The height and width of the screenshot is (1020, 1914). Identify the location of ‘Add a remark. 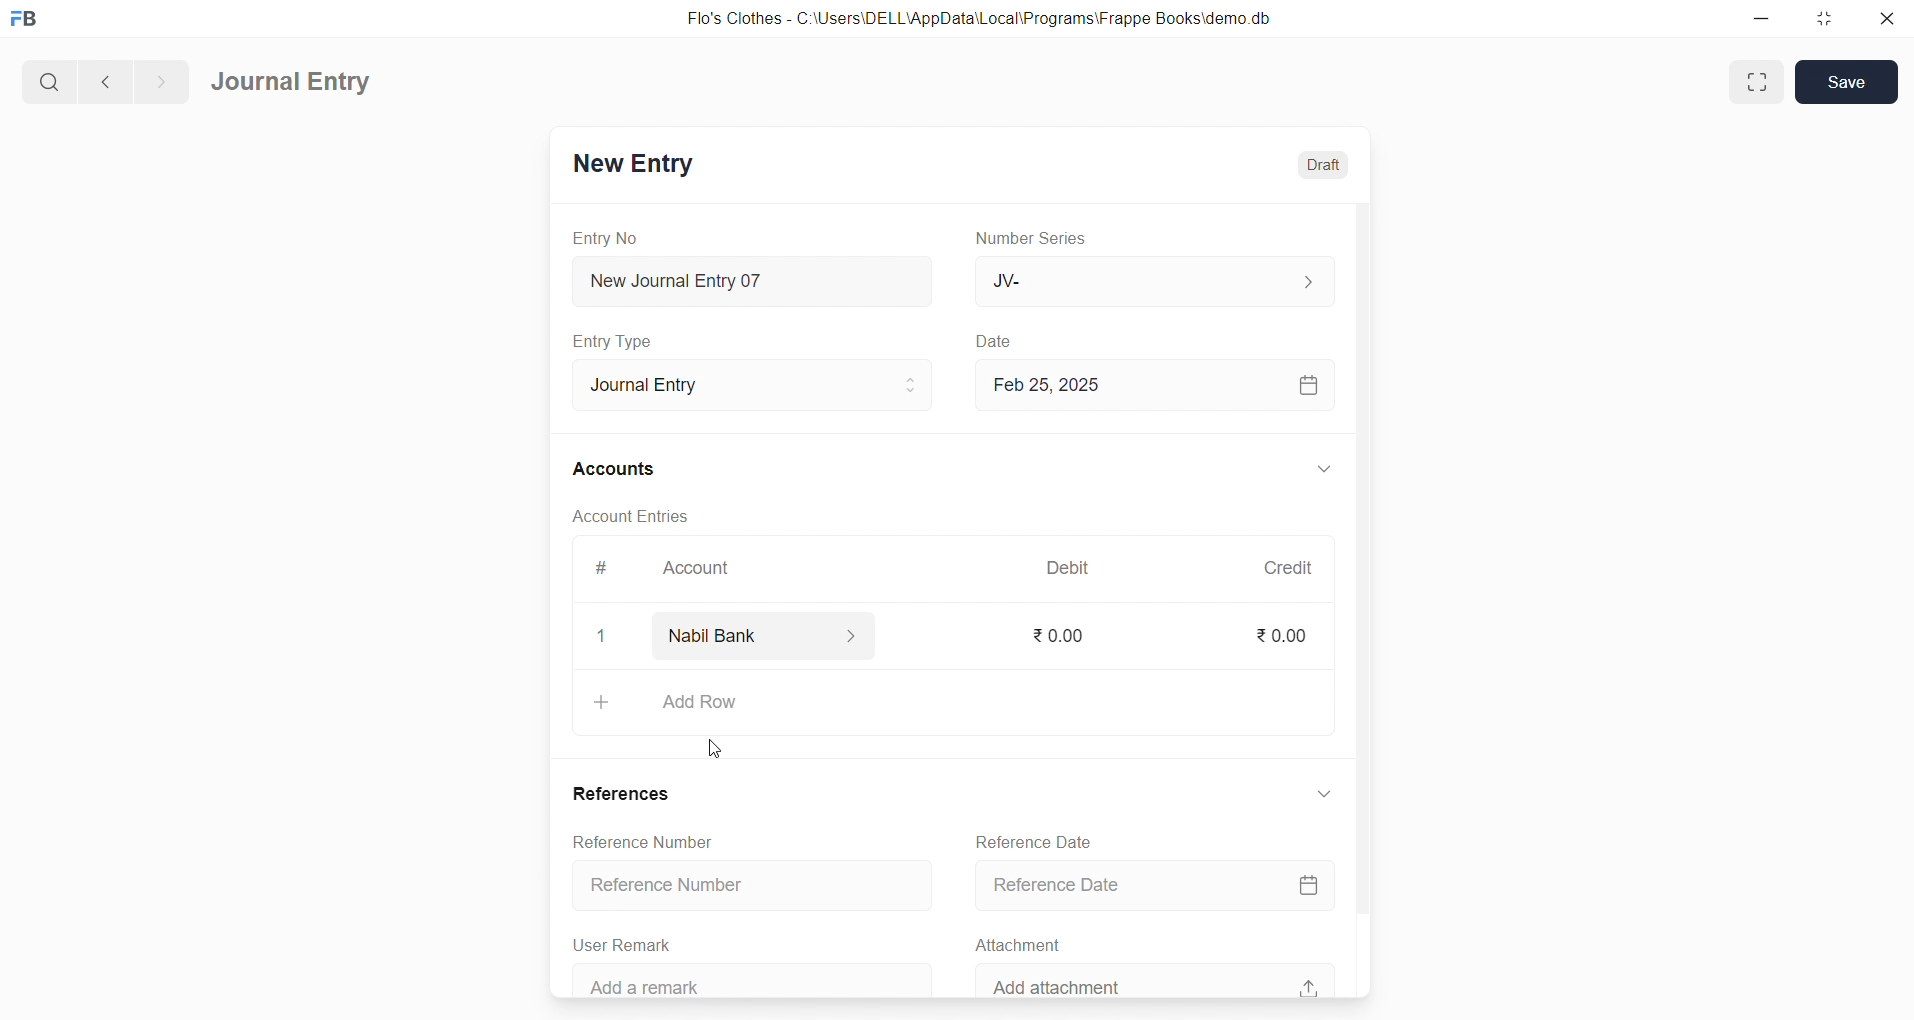
(757, 978).